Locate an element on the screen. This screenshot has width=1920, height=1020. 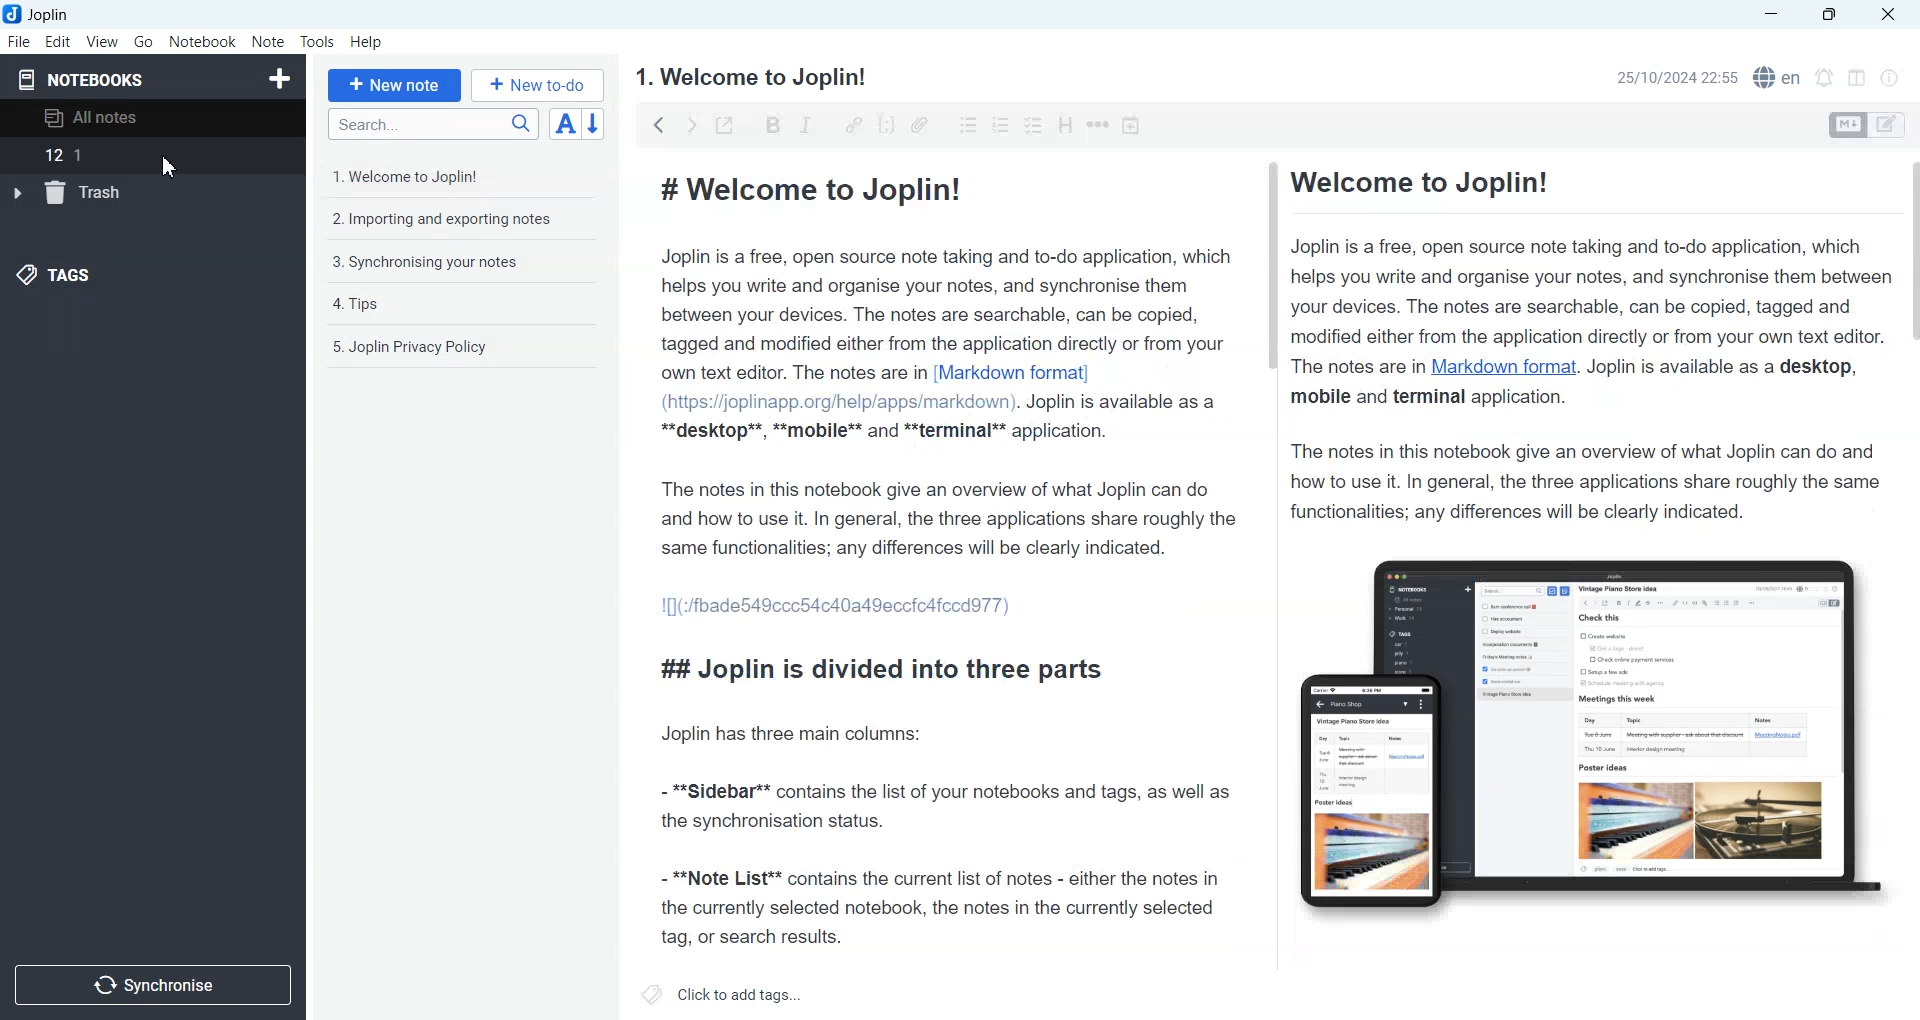
Numbered list is located at coordinates (1000, 125).